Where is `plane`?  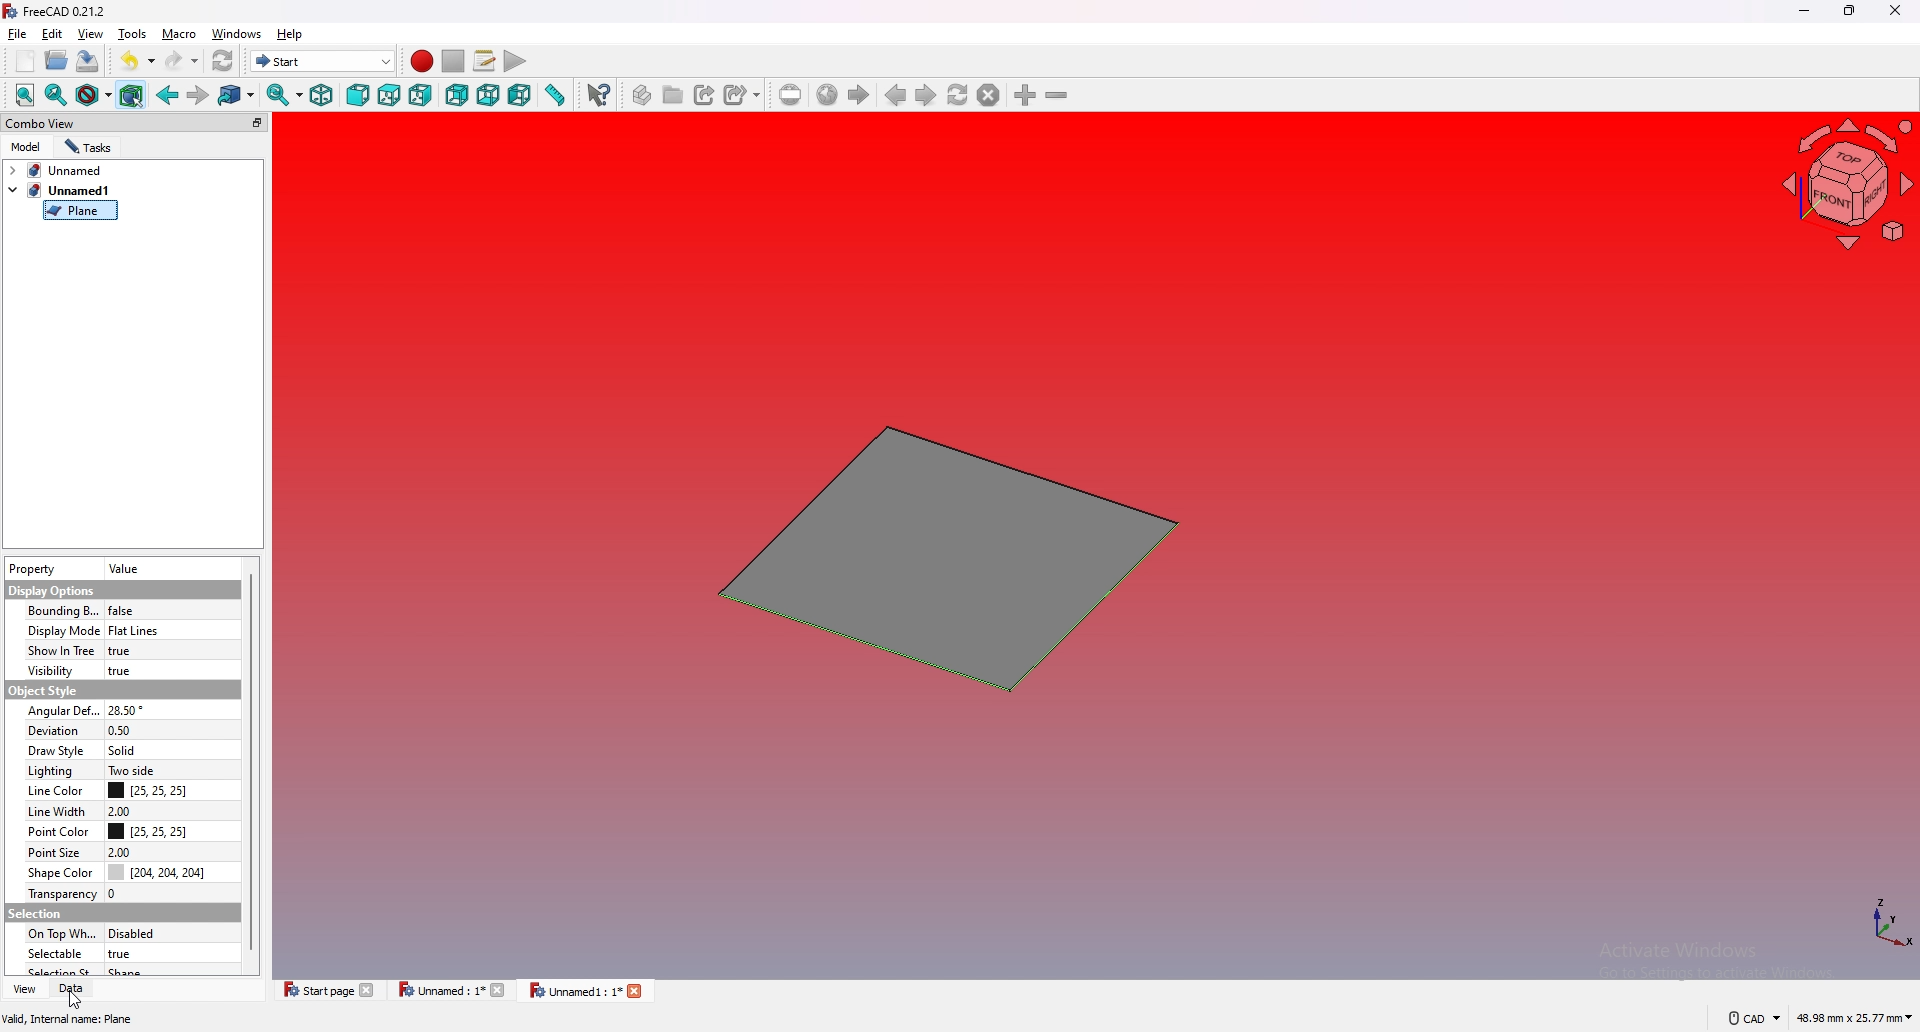
plane is located at coordinates (940, 559).